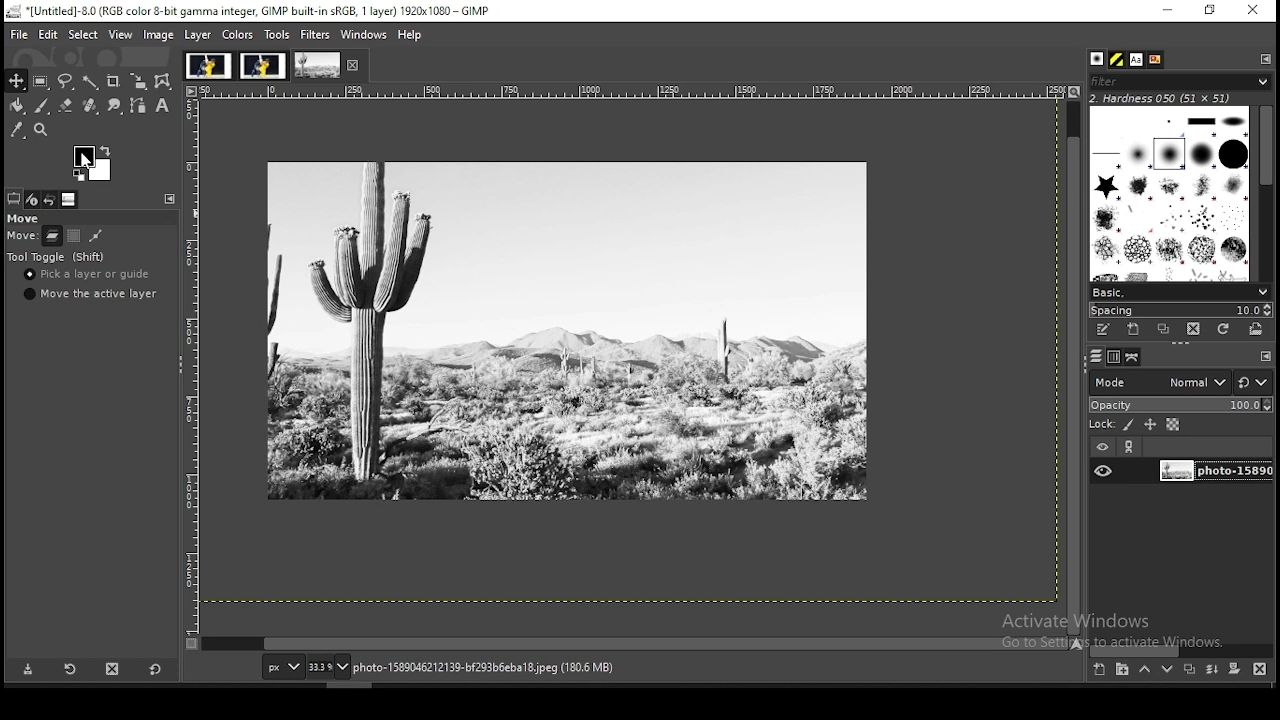  What do you see at coordinates (1181, 650) in the screenshot?
I see `scroll bar` at bounding box center [1181, 650].